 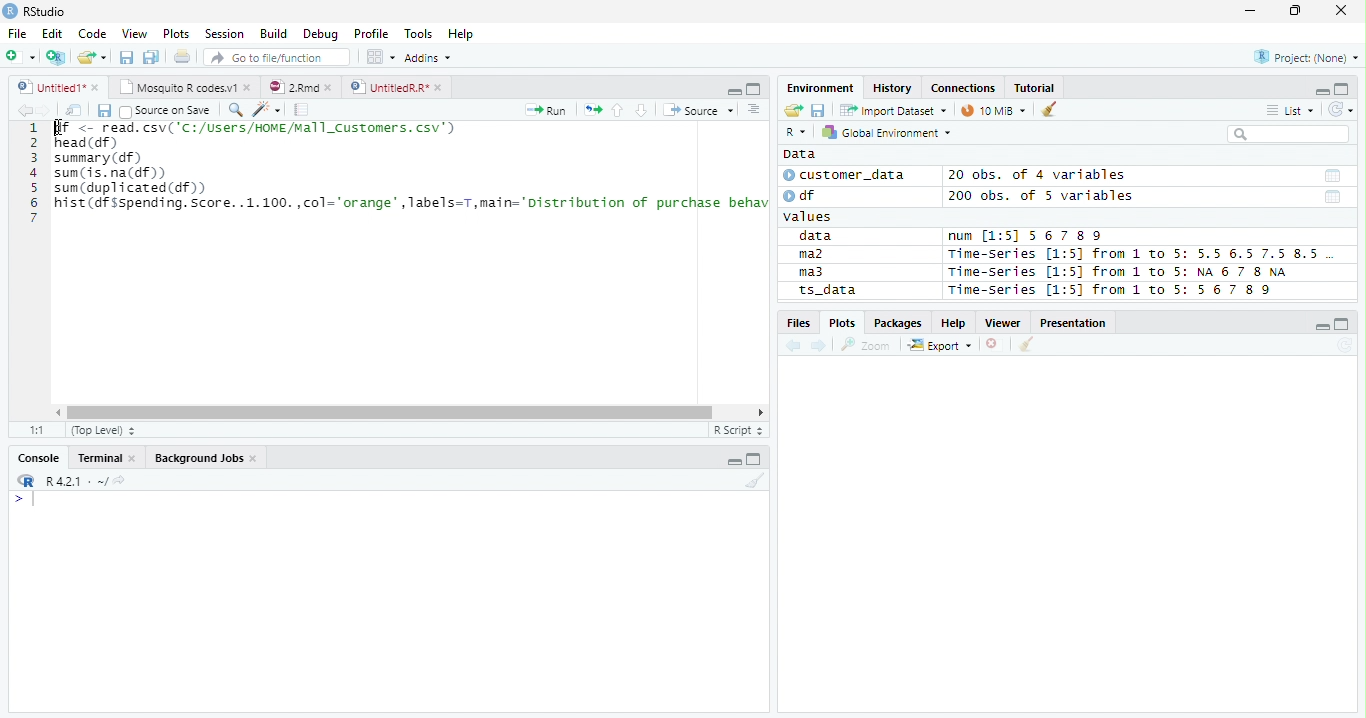 I want to click on Minimize, so click(x=735, y=459).